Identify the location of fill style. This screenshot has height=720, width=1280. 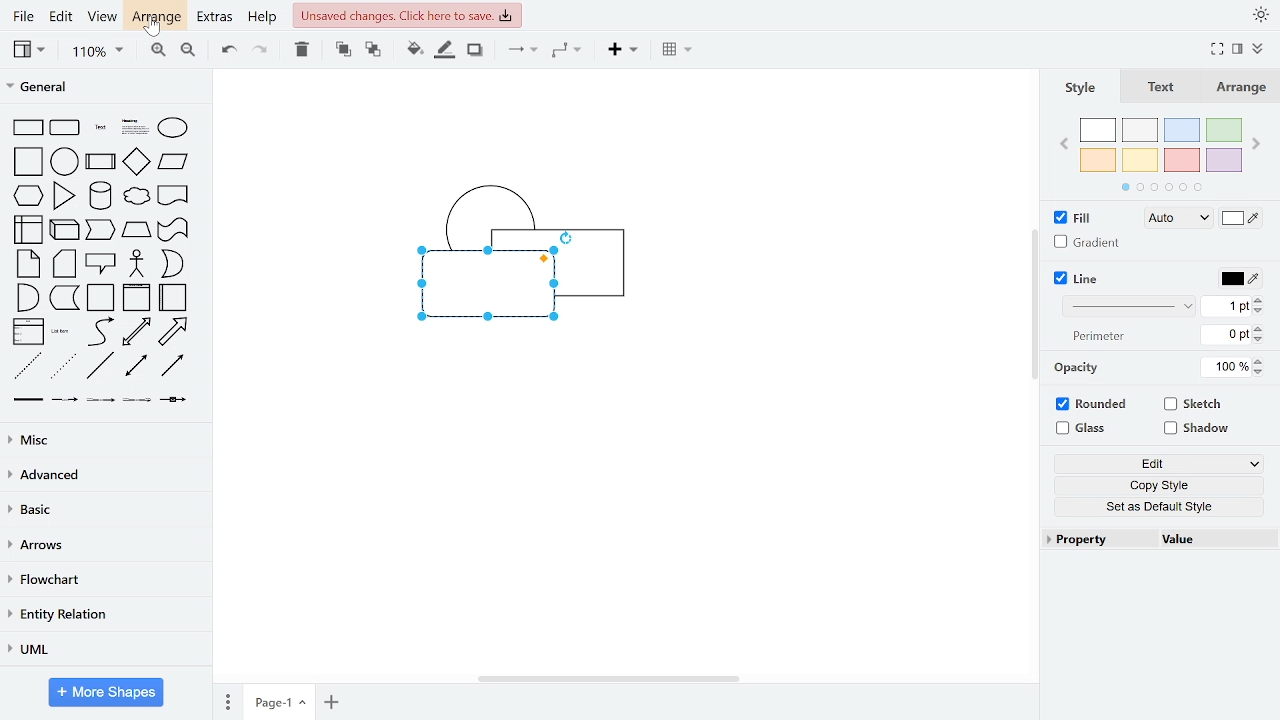
(1178, 219).